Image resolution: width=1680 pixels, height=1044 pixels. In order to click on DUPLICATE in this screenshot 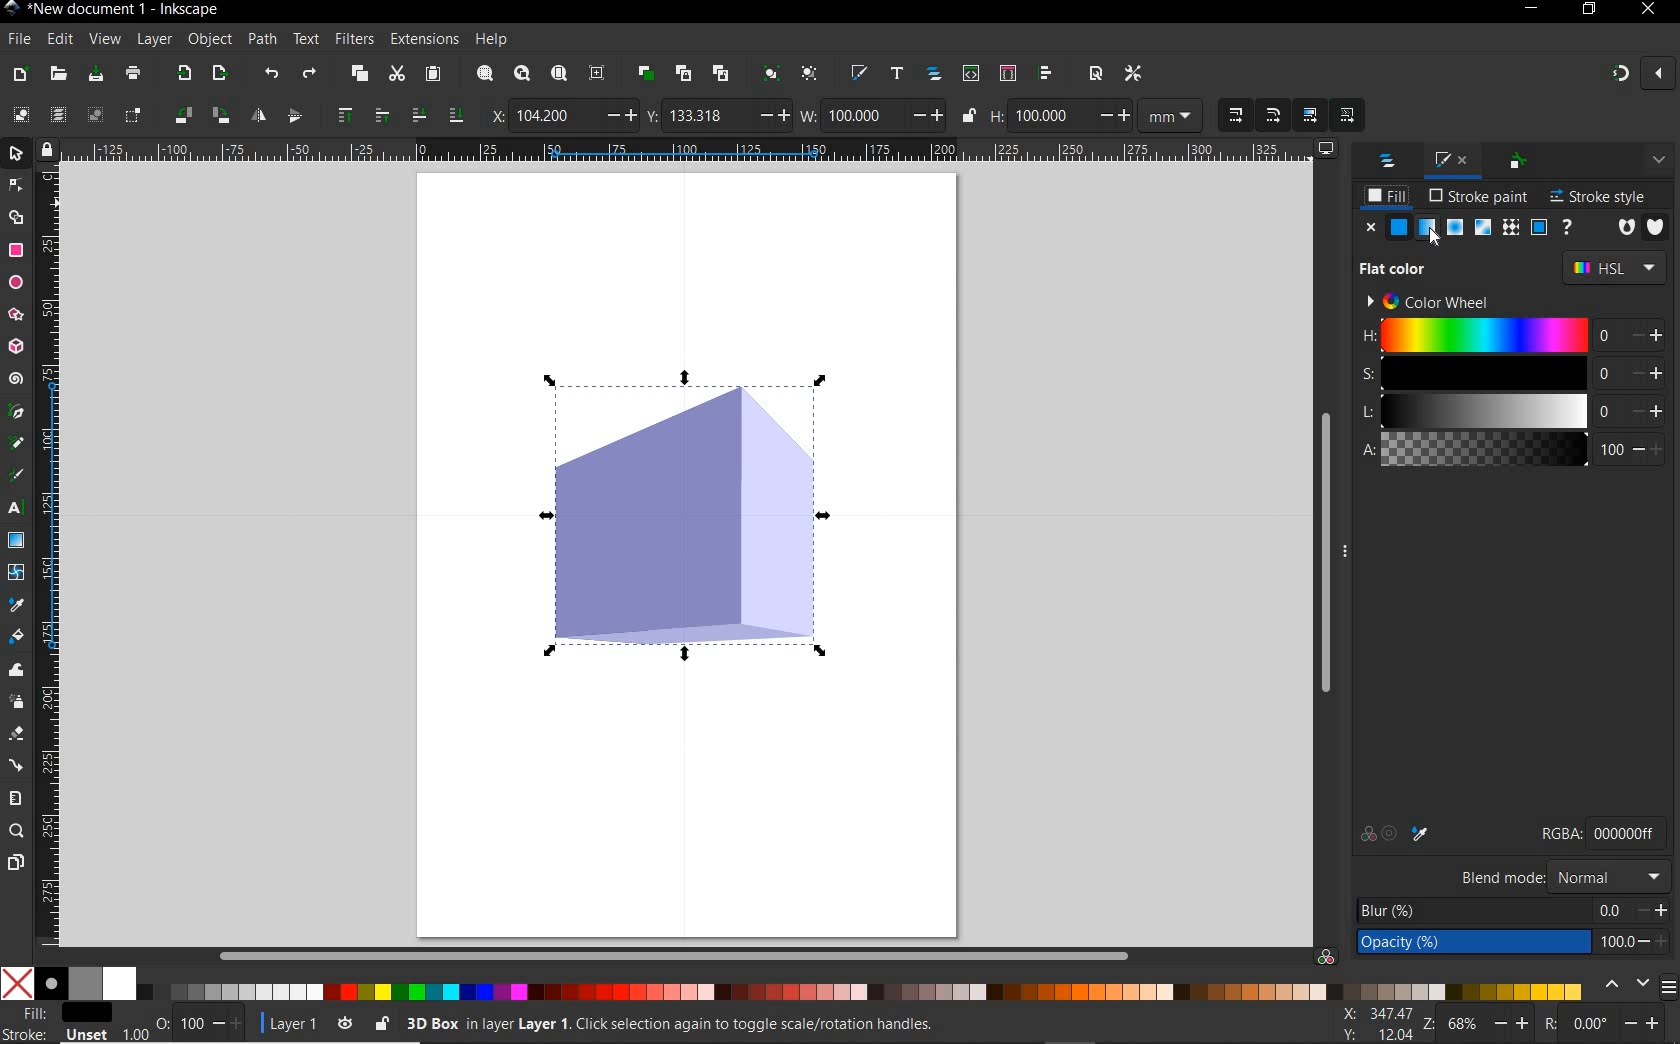, I will do `click(644, 73)`.